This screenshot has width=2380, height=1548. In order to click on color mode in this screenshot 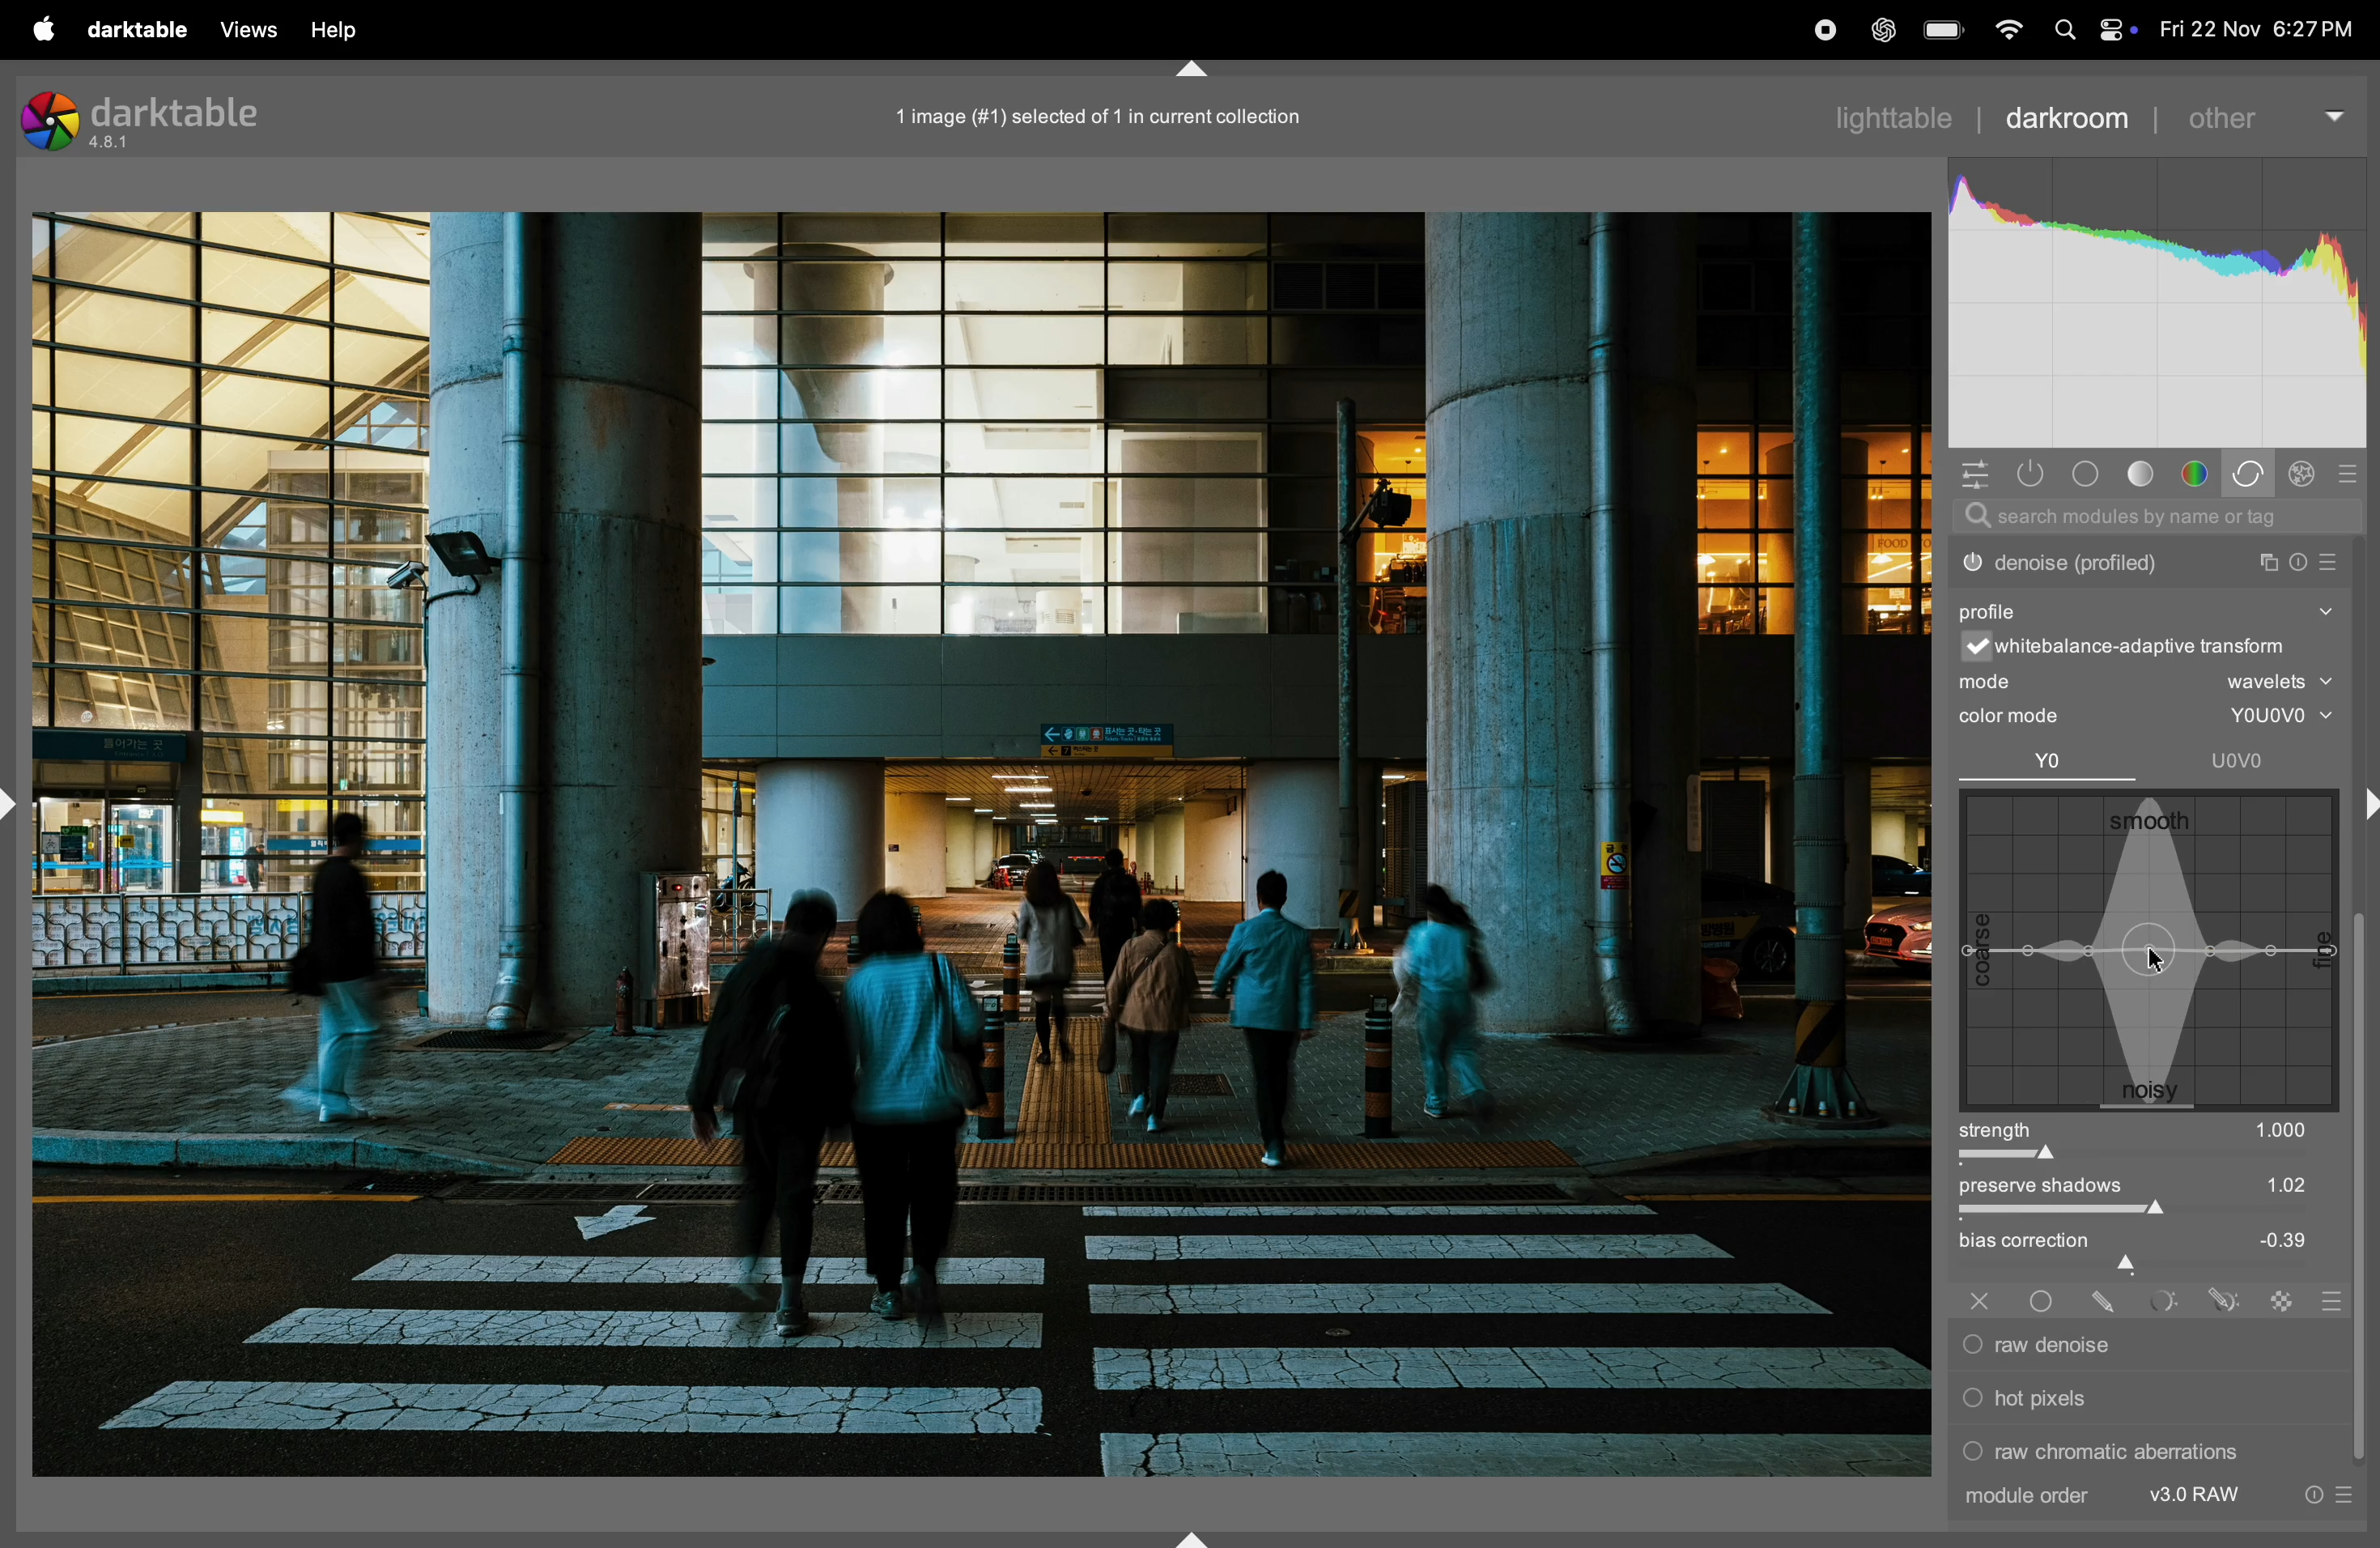, I will do `click(2012, 720)`.